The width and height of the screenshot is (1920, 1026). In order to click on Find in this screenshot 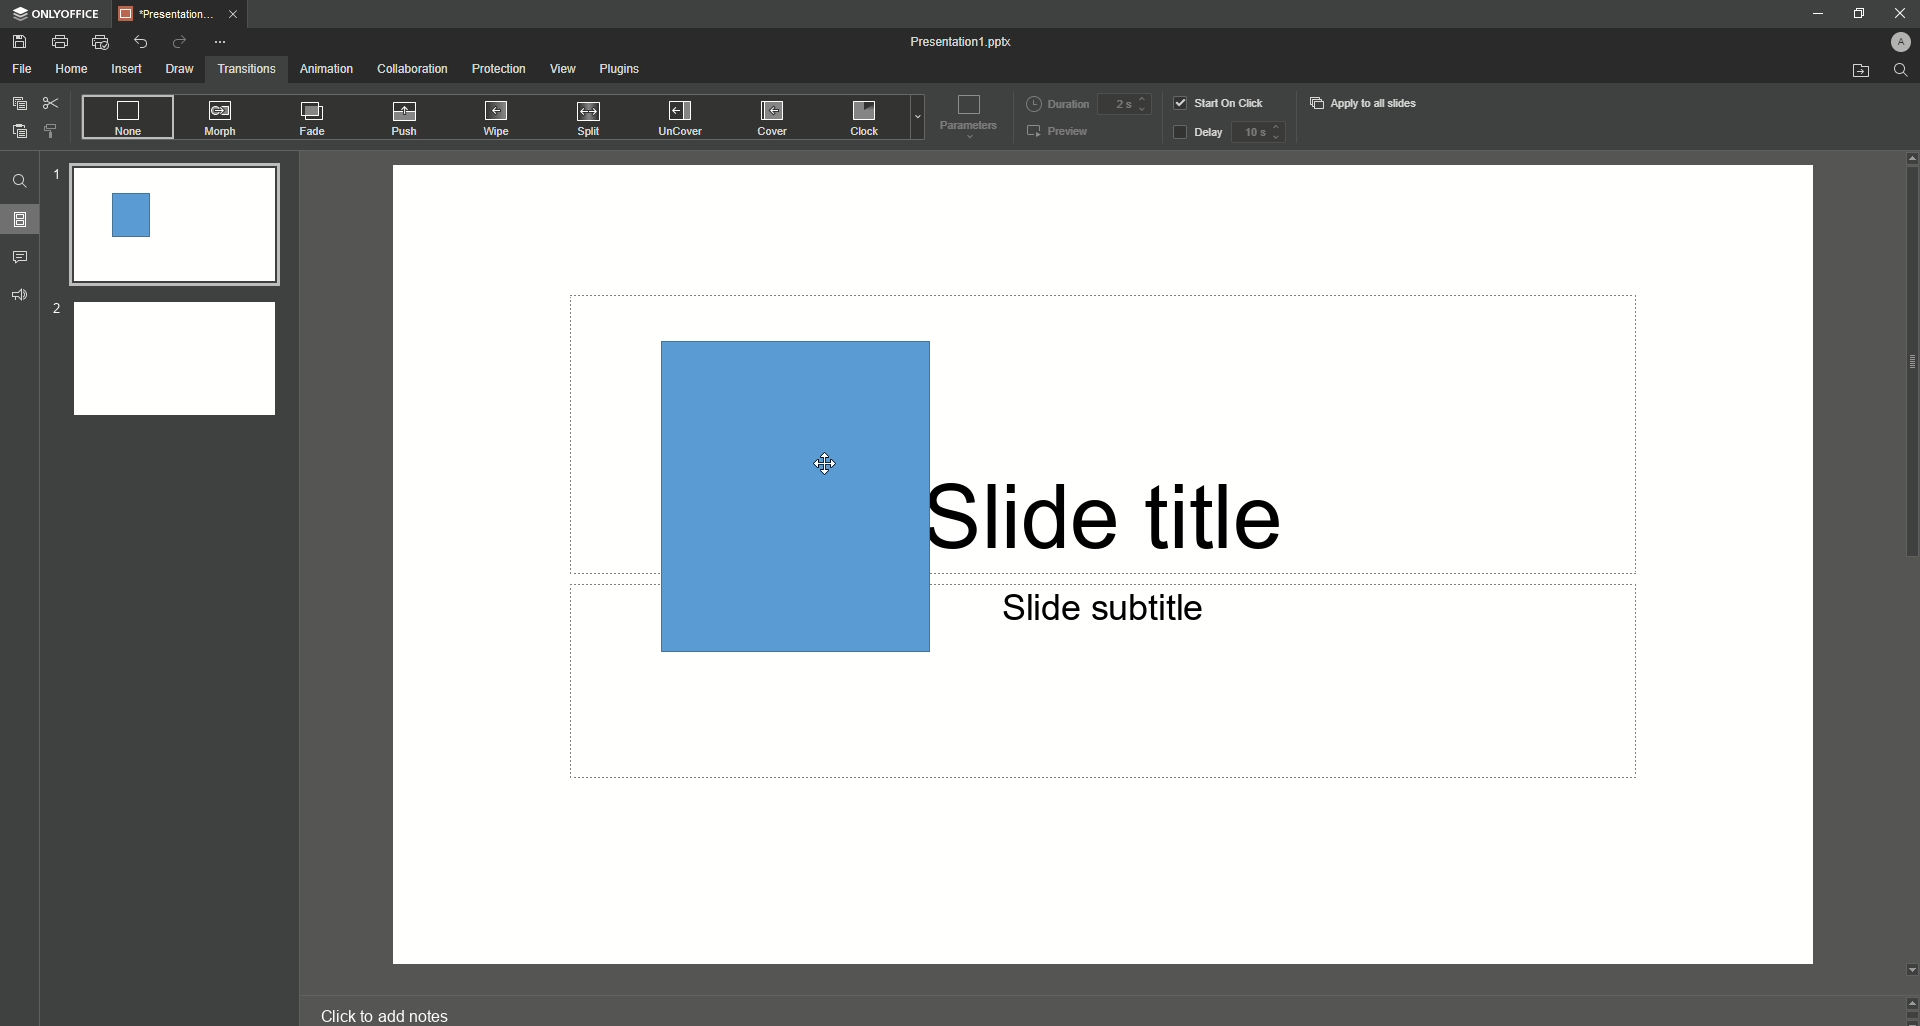, I will do `click(1901, 71)`.